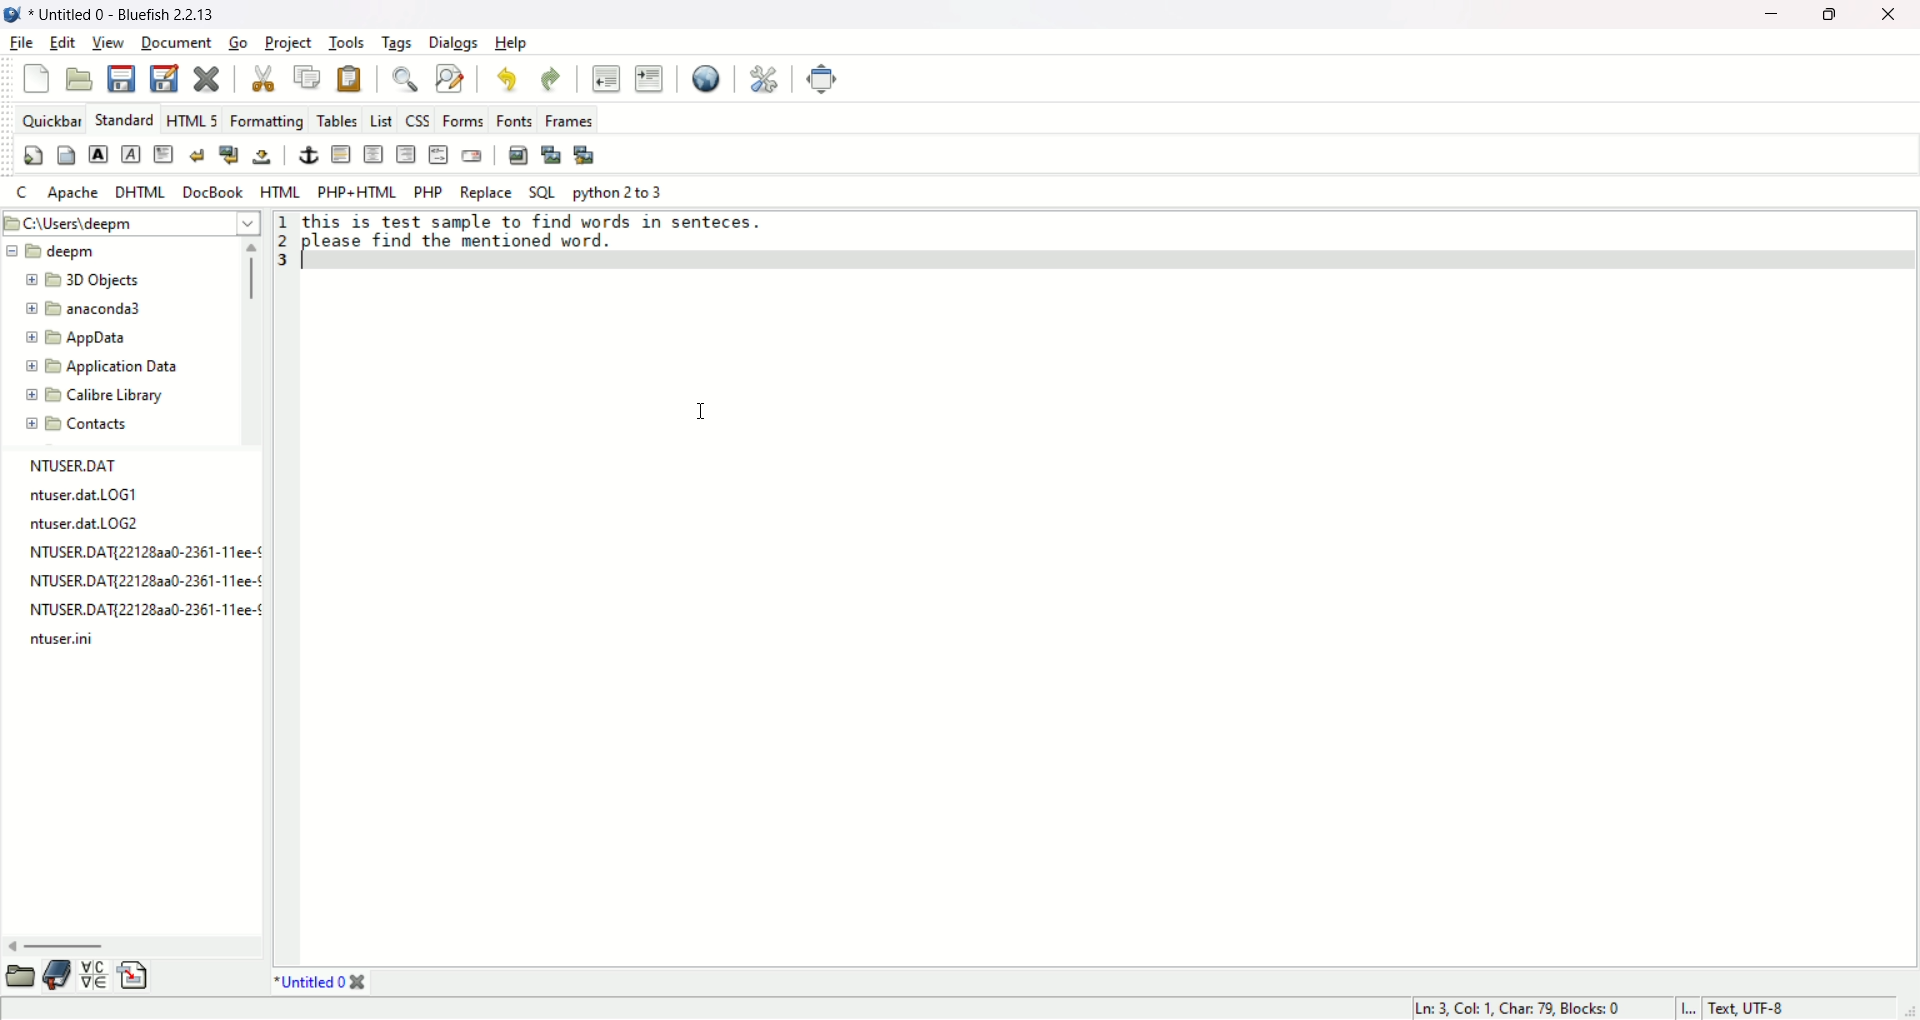  I want to click on location, so click(130, 220).